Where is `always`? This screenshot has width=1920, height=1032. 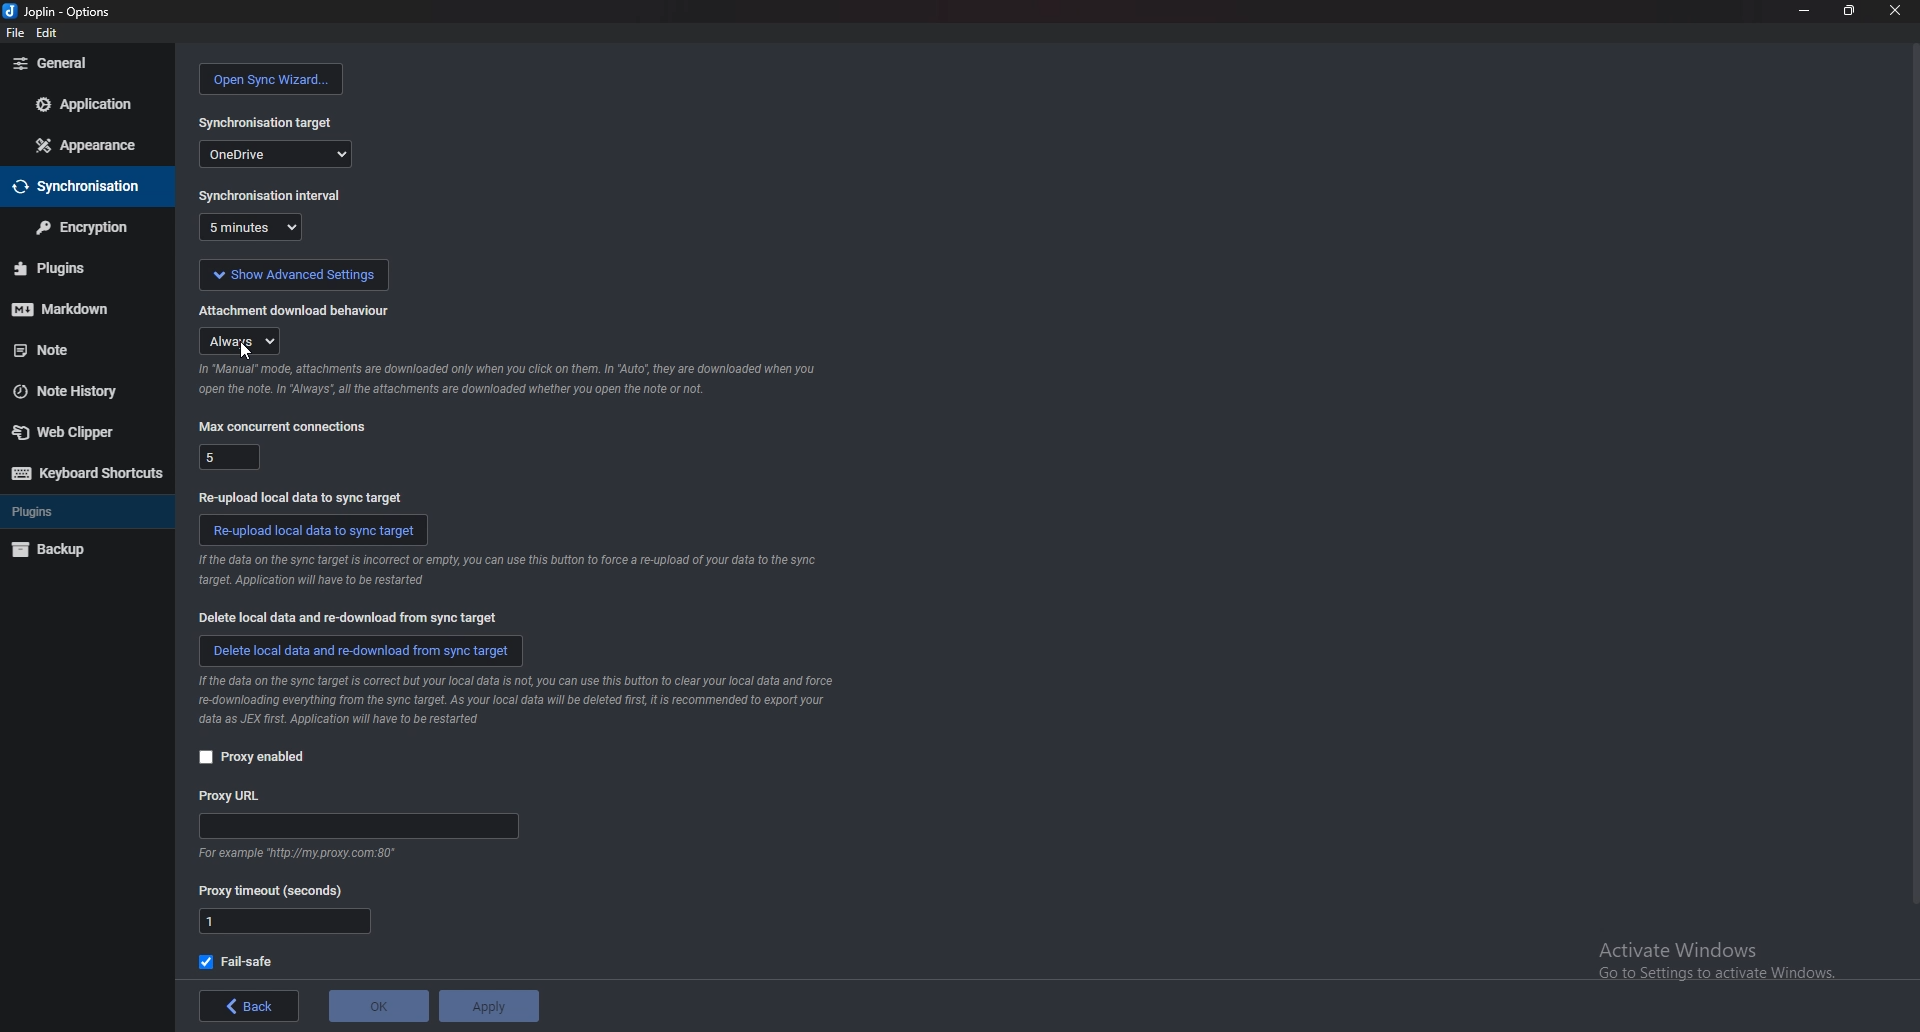 always is located at coordinates (242, 342).